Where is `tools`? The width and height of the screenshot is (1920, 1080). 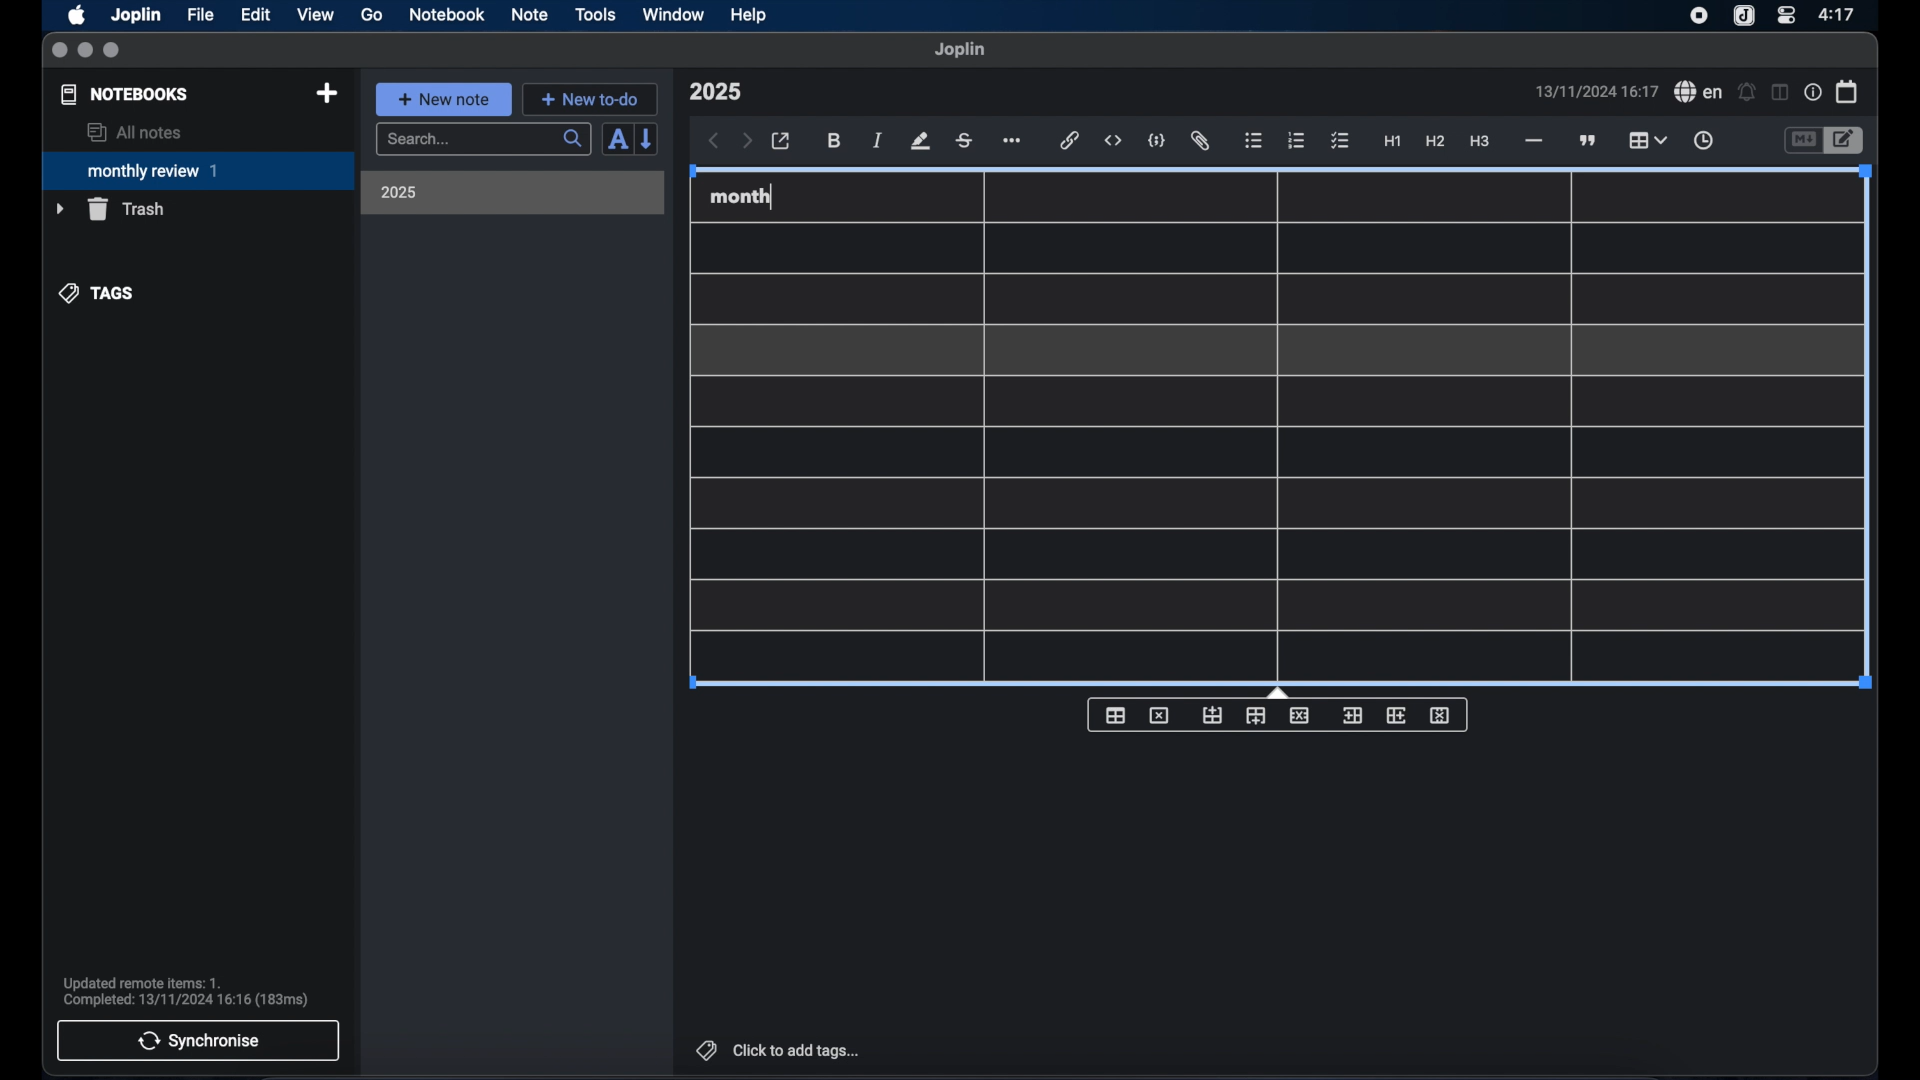
tools is located at coordinates (595, 14).